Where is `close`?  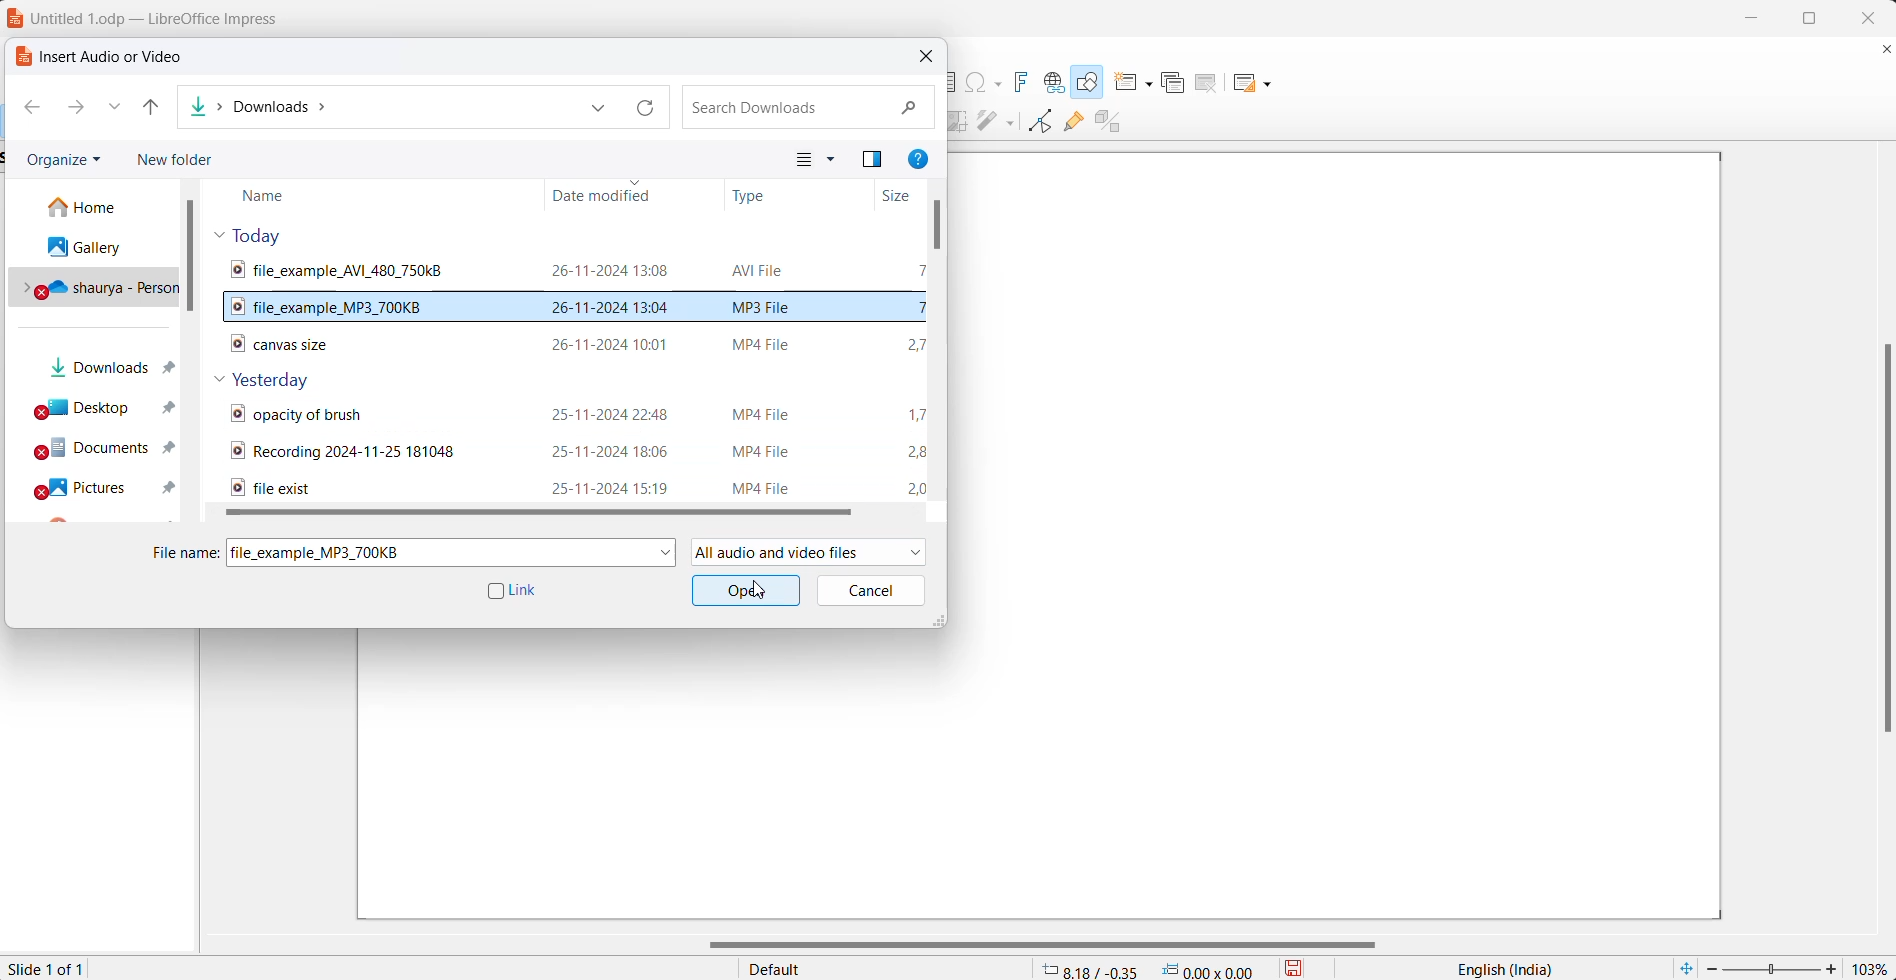
close is located at coordinates (930, 54).